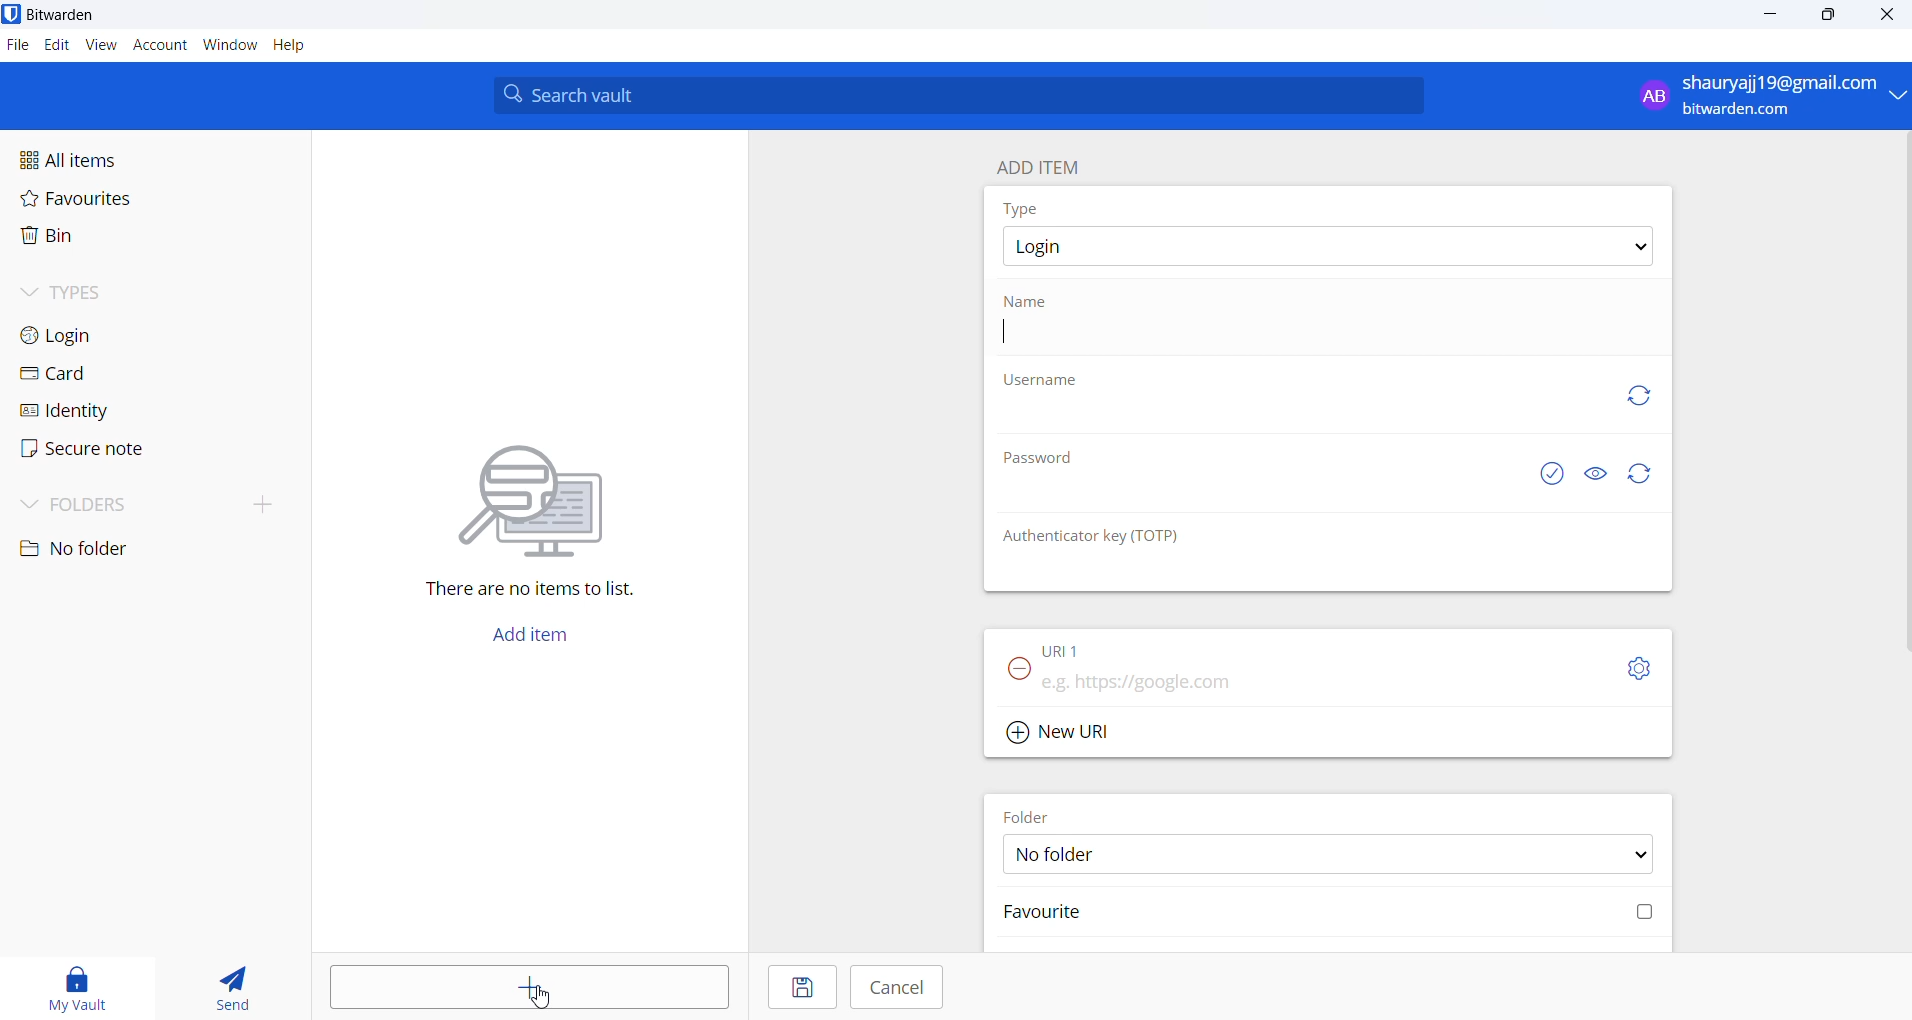 The height and width of the screenshot is (1020, 1912). What do you see at coordinates (302, 46) in the screenshot?
I see `help` at bounding box center [302, 46].